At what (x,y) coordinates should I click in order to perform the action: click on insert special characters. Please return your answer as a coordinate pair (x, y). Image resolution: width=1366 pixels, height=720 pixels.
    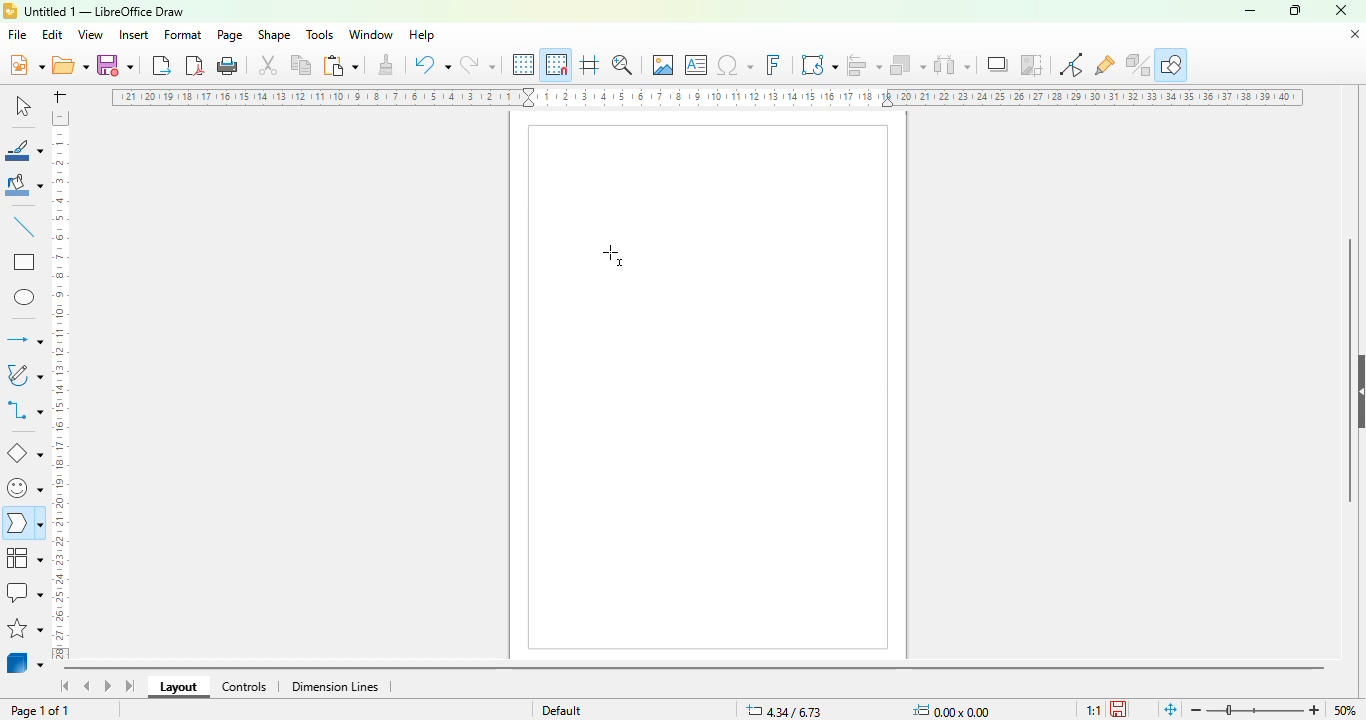
    Looking at the image, I should click on (735, 65).